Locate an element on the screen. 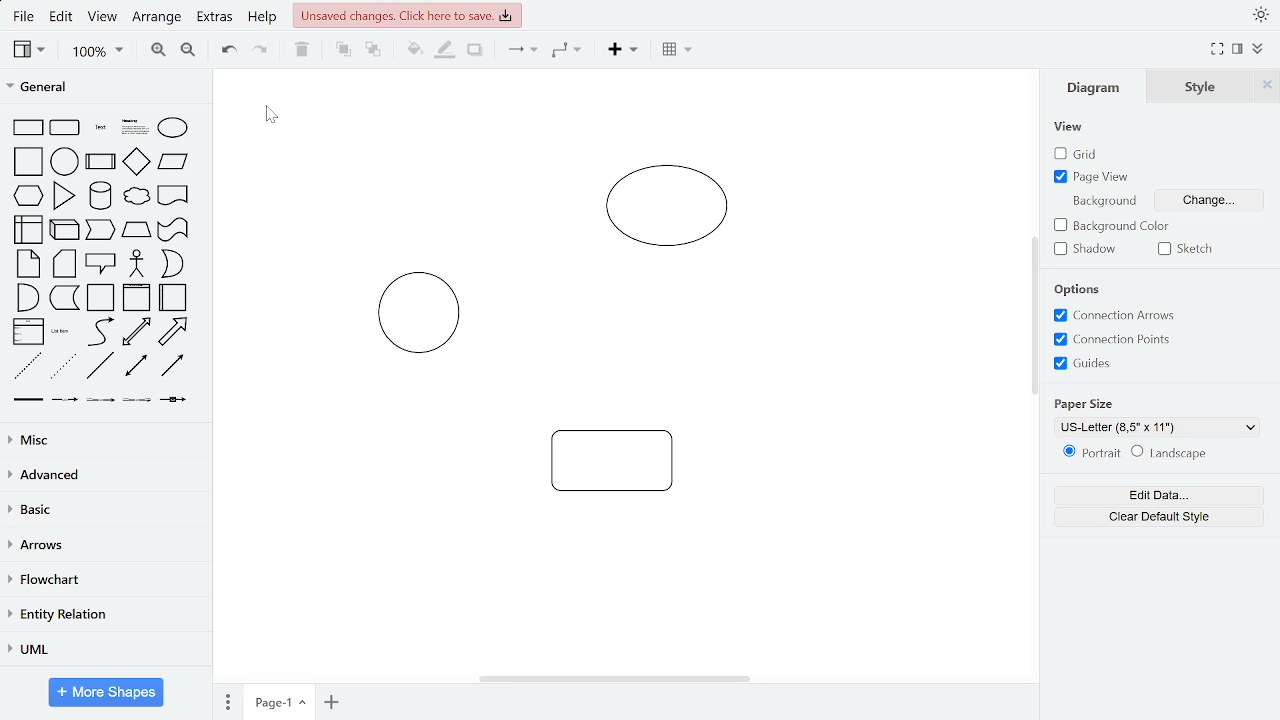  flowchart is located at coordinates (101, 581).